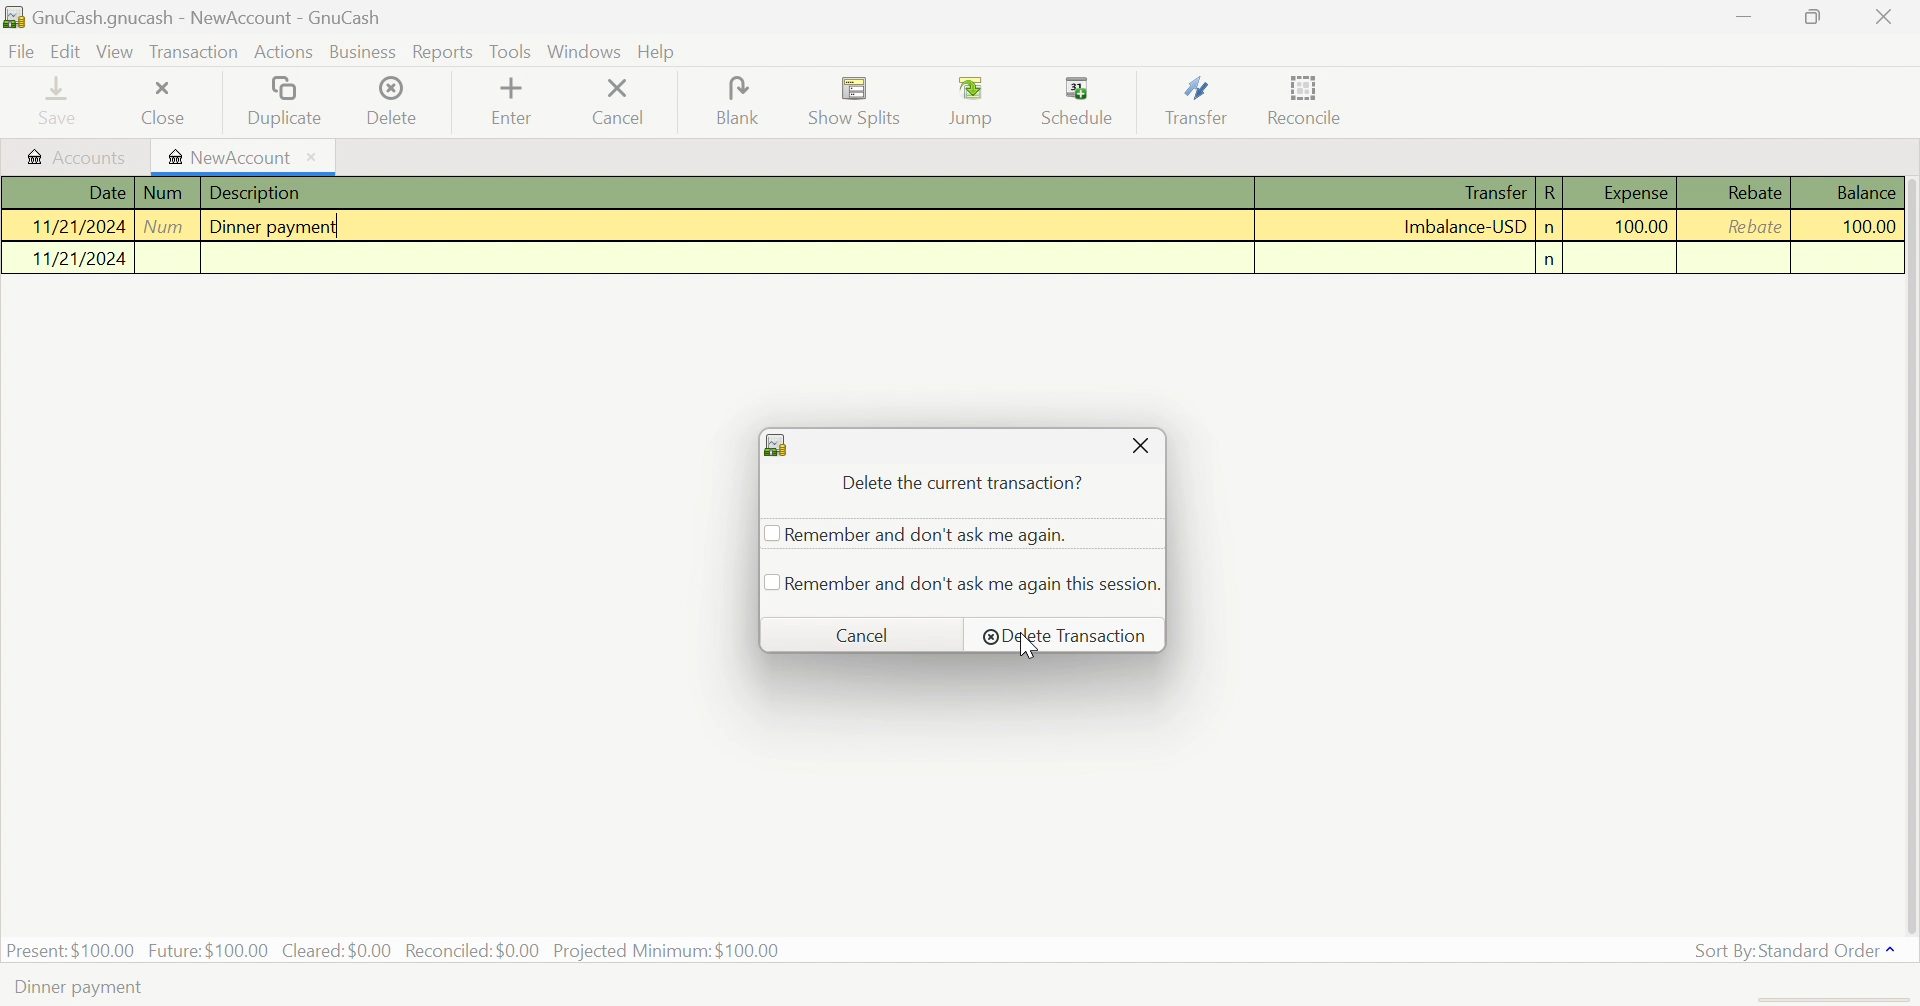 The height and width of the screenshot is (1006, 1920). What do you see at coordinates (1309, 99) in the screenshot?
I see `Reconcile` at bounding box center [1309, 99].